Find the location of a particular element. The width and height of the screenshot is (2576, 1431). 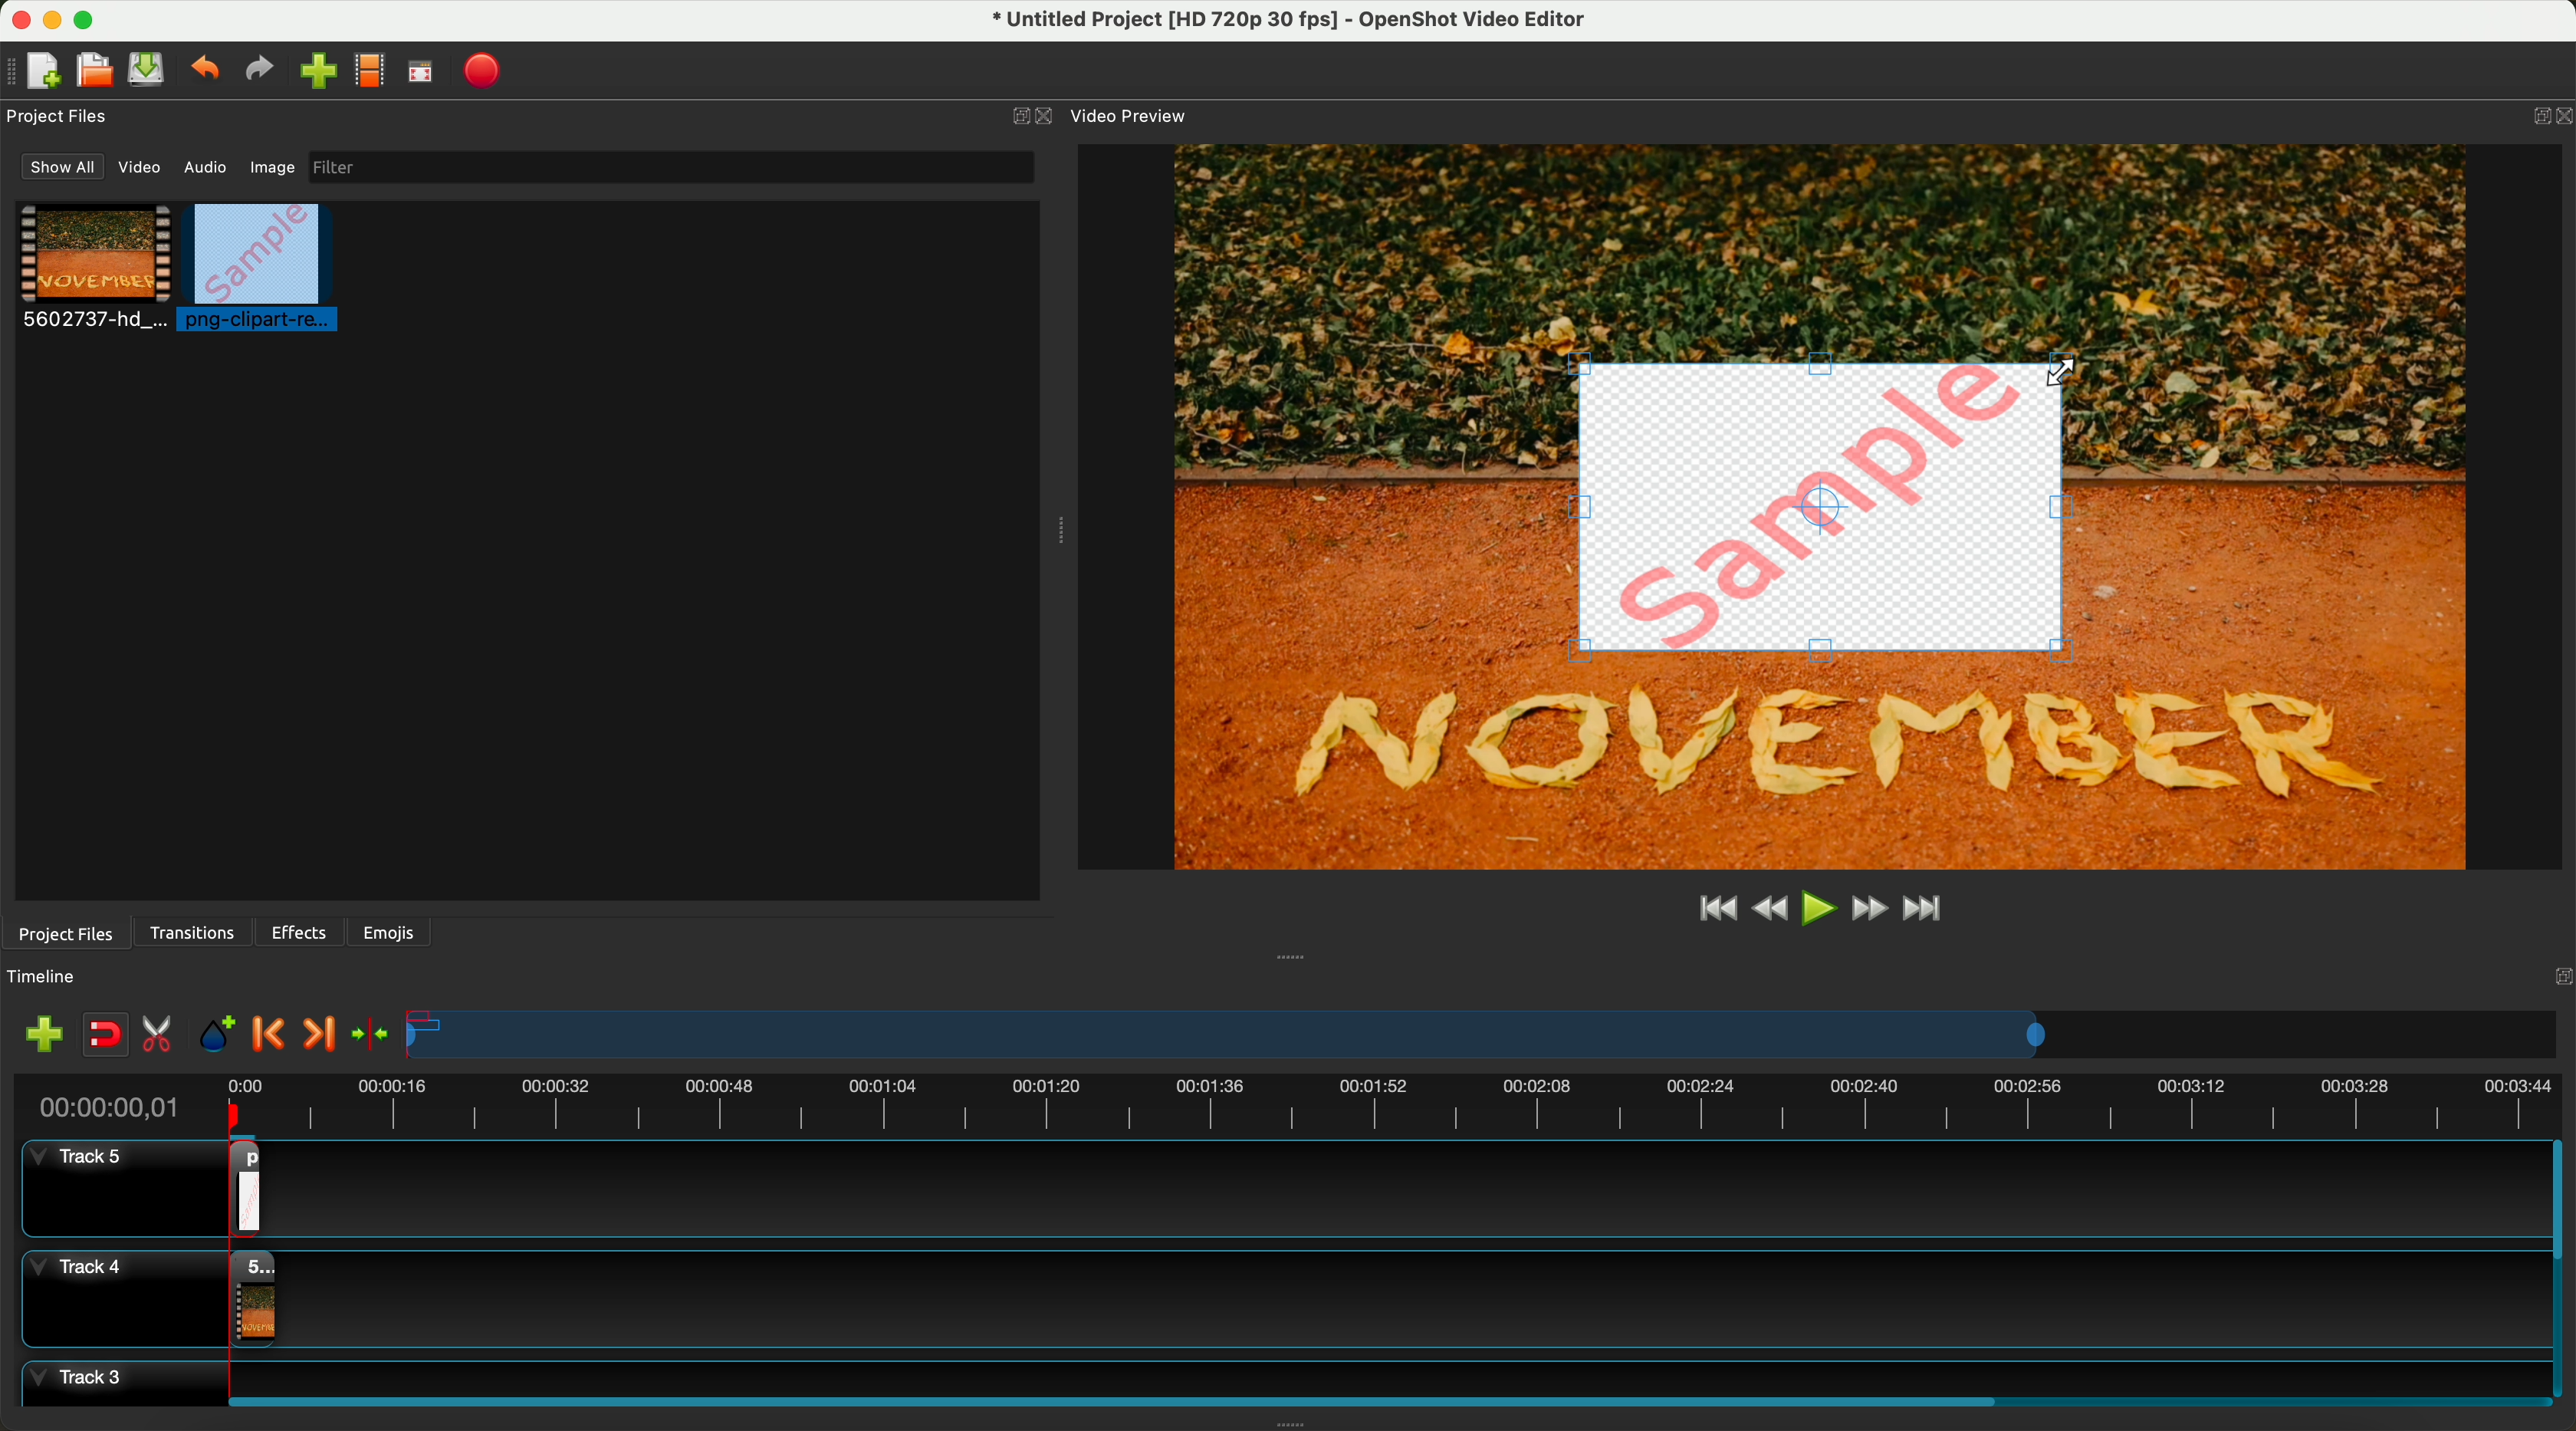

timeline is located at coordinates (1484, 1036).